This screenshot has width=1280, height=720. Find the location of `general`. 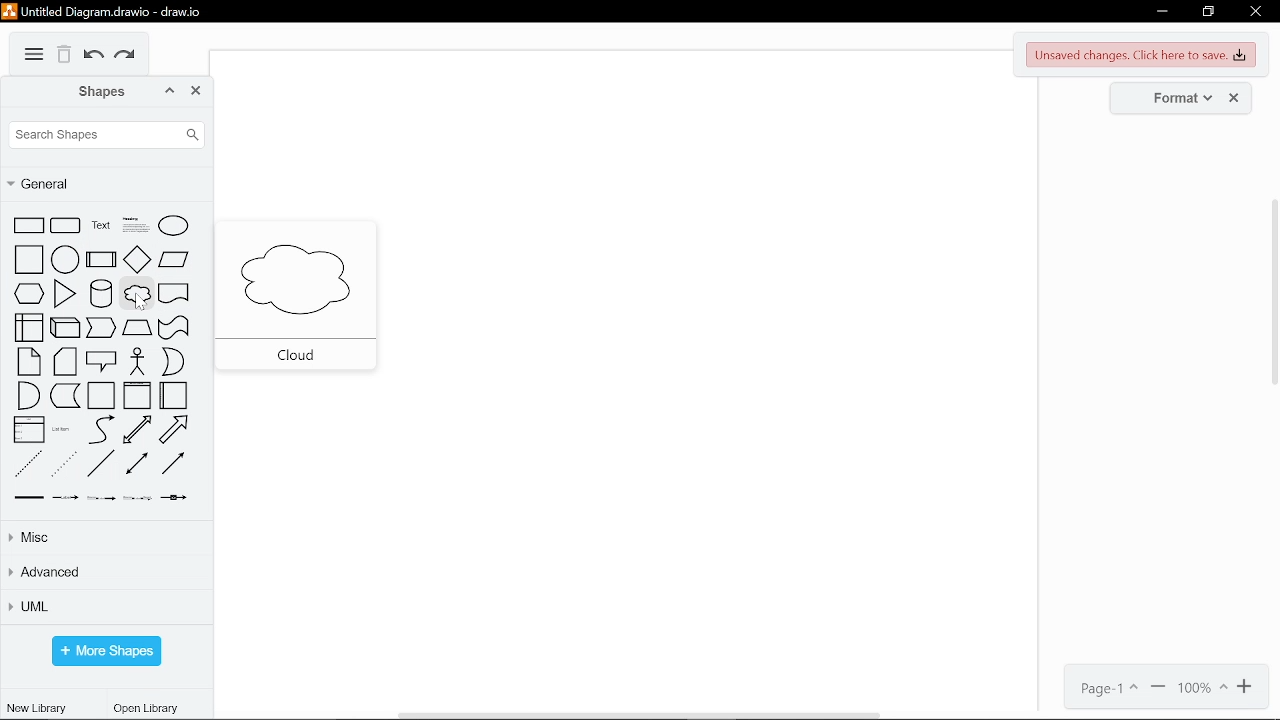

general is located at coordinates (106, 186).